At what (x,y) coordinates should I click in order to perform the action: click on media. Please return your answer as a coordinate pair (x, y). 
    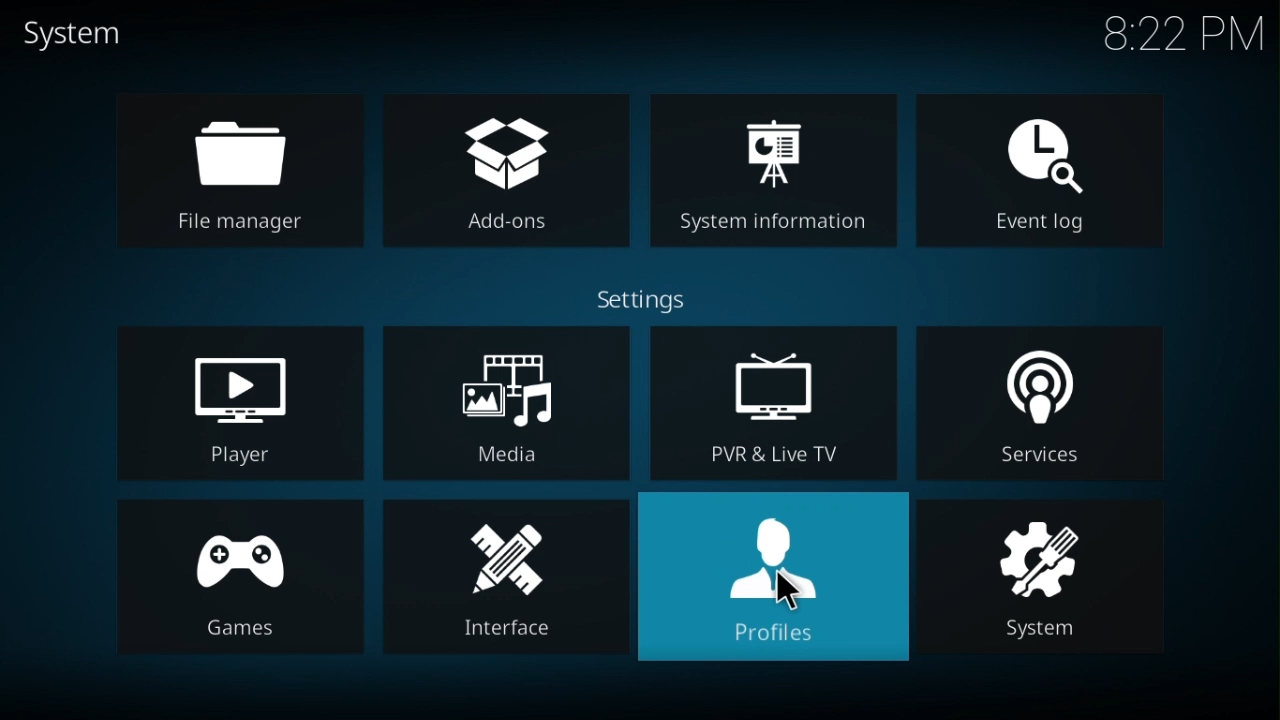
    Looking at the image, I should click on (505, 406).